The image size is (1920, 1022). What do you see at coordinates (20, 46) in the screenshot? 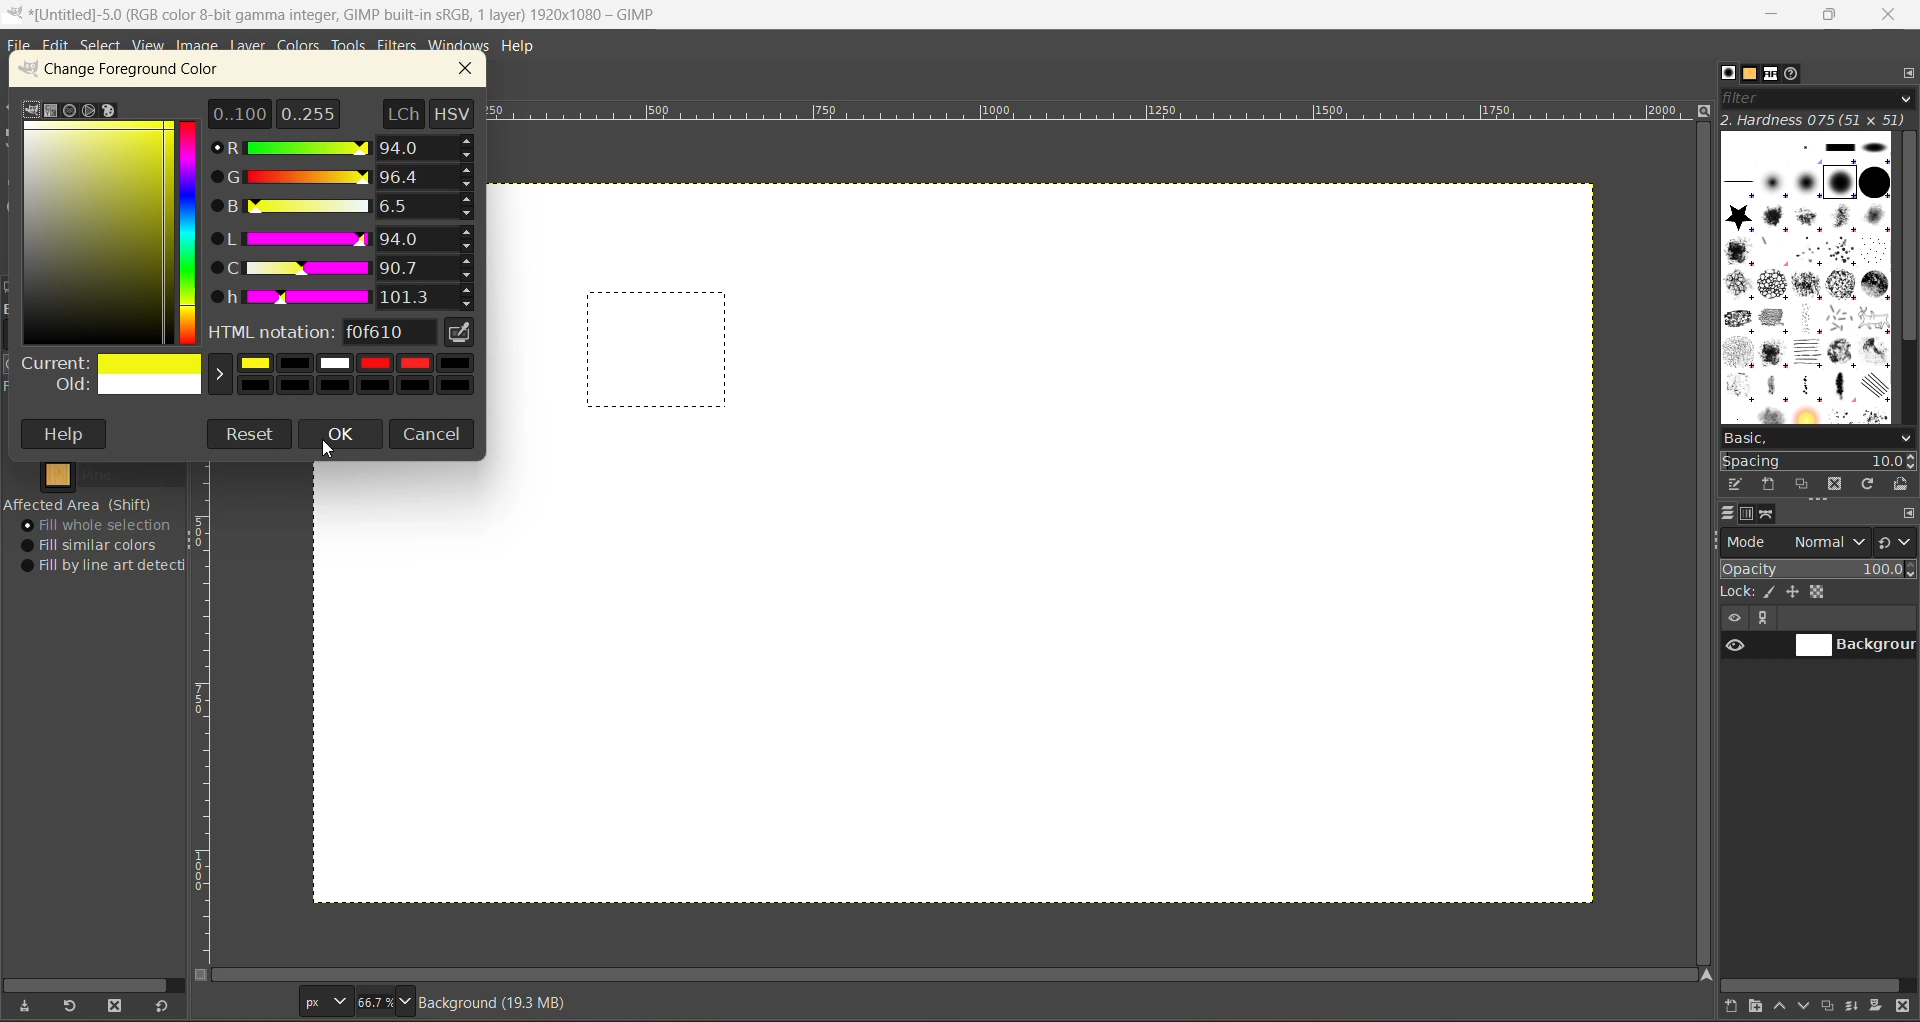
I see `file` at bounding box center [20, 46].